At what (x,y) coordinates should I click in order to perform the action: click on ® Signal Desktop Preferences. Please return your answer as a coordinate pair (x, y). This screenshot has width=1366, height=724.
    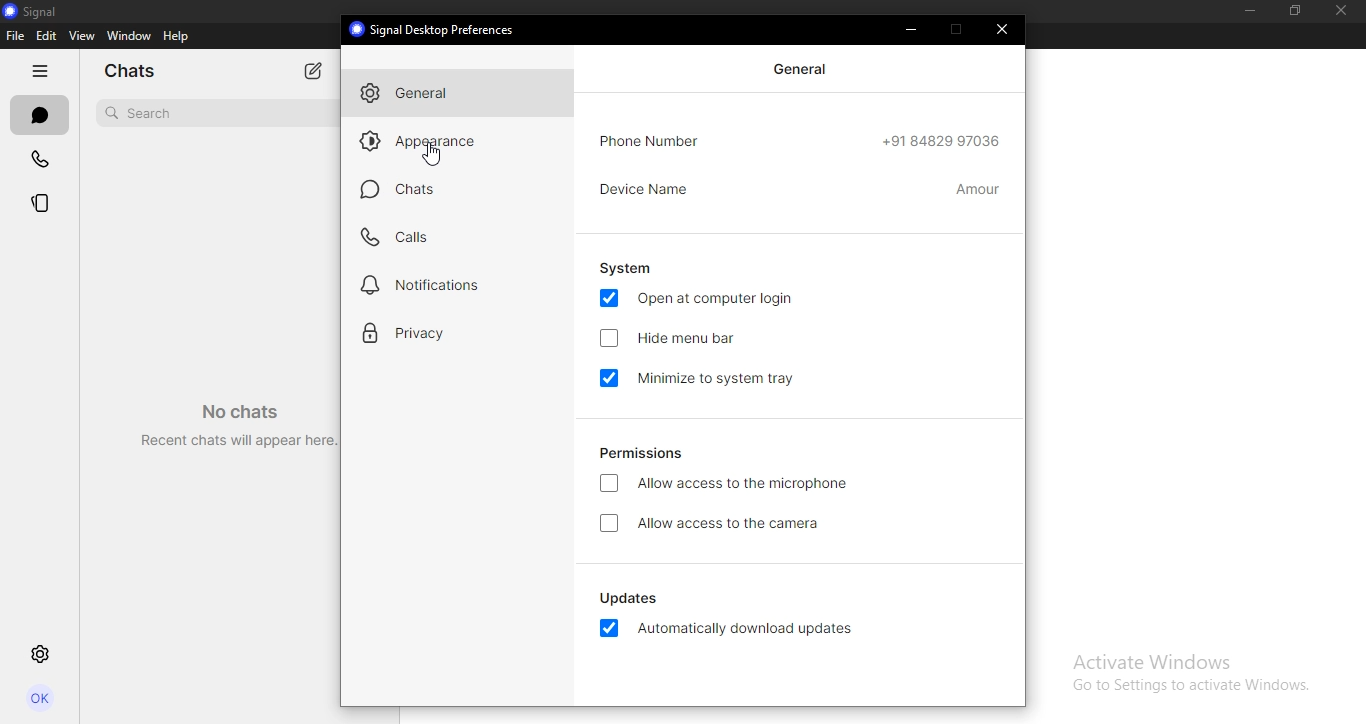
    Looking at the image, I should click on (435, 29).